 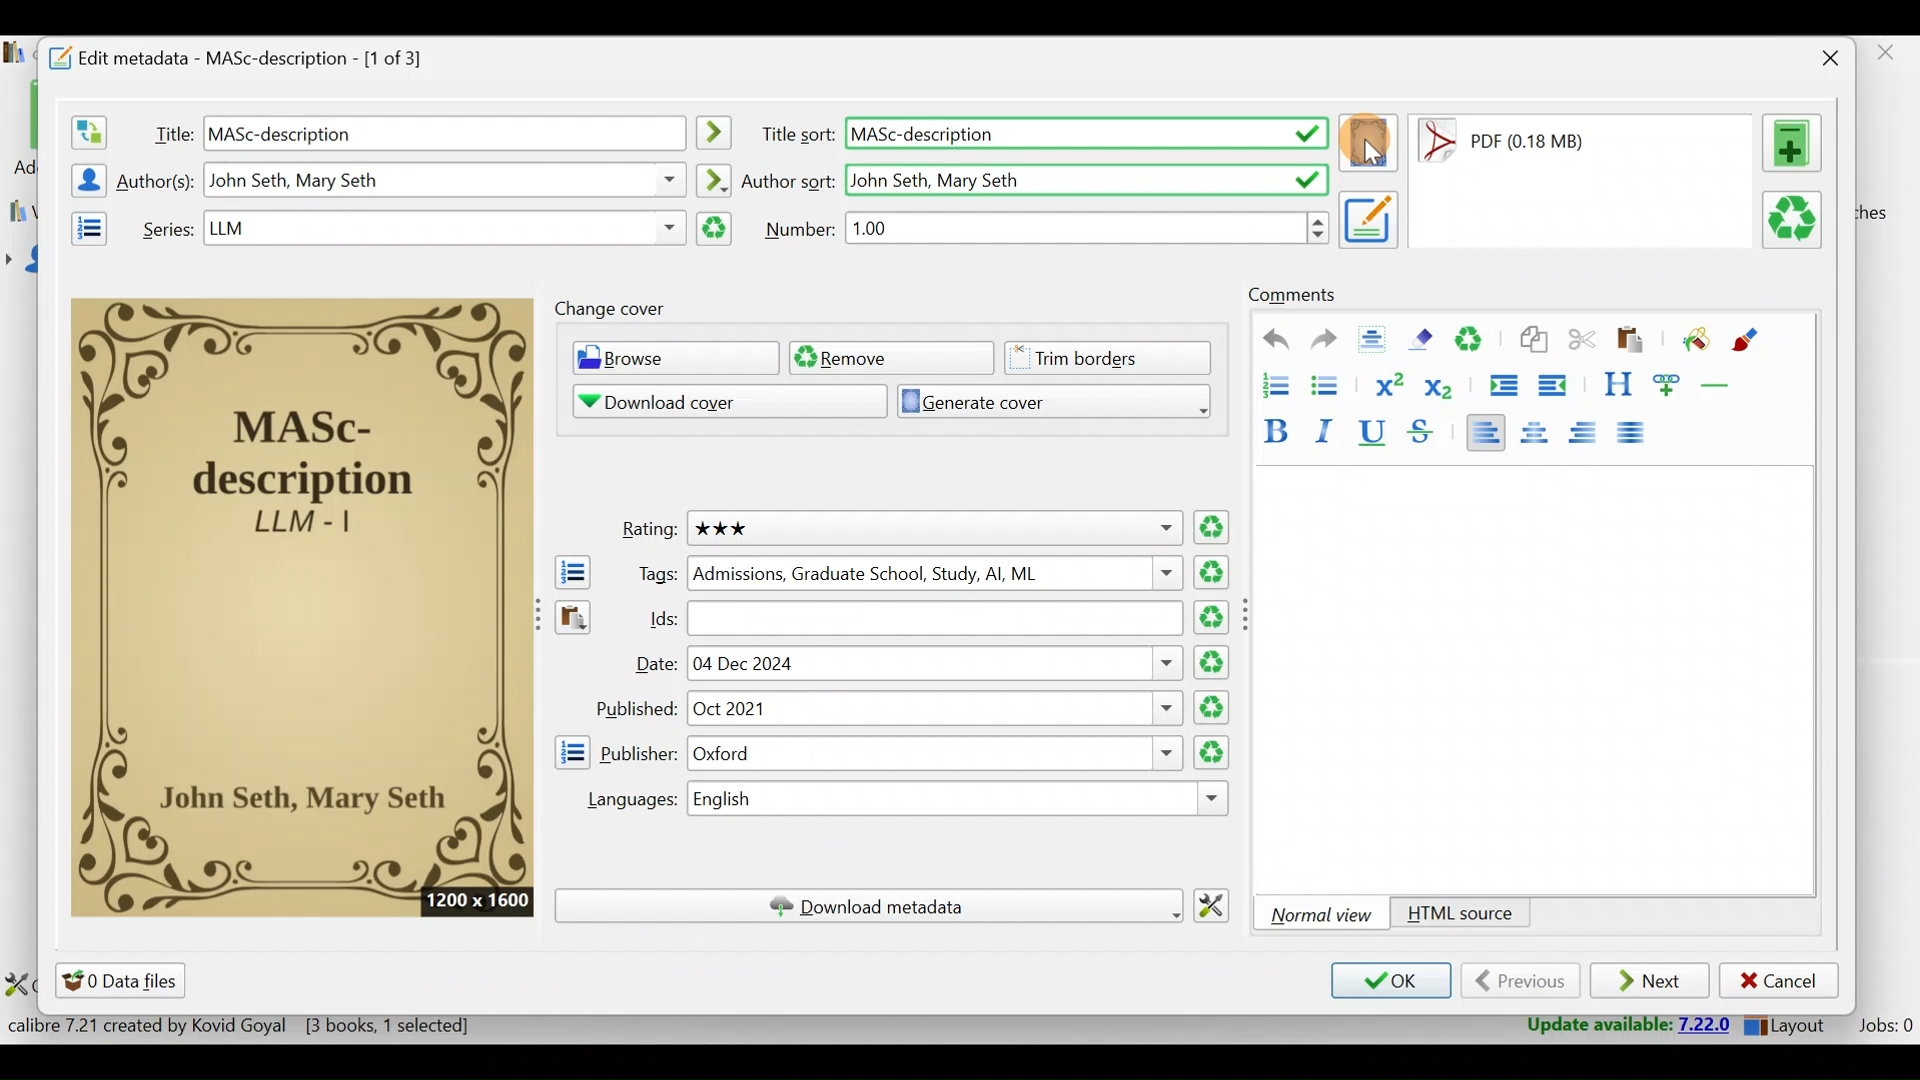 I want to click on Author sort, so click(x=789, y=179).